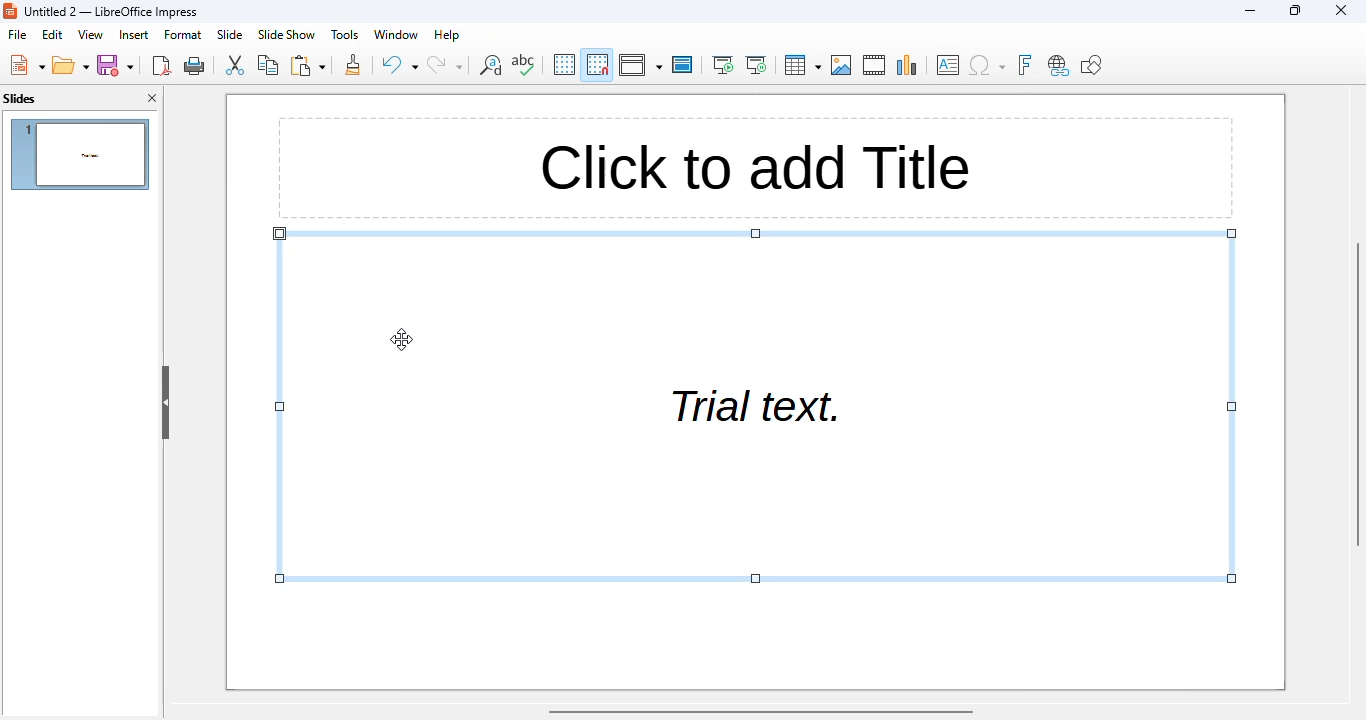 This screenshot has height=720, width=1366. What do you see at coordinates (71, 64) in the screenshot?
I see `open` at bounding box center [71, 64].